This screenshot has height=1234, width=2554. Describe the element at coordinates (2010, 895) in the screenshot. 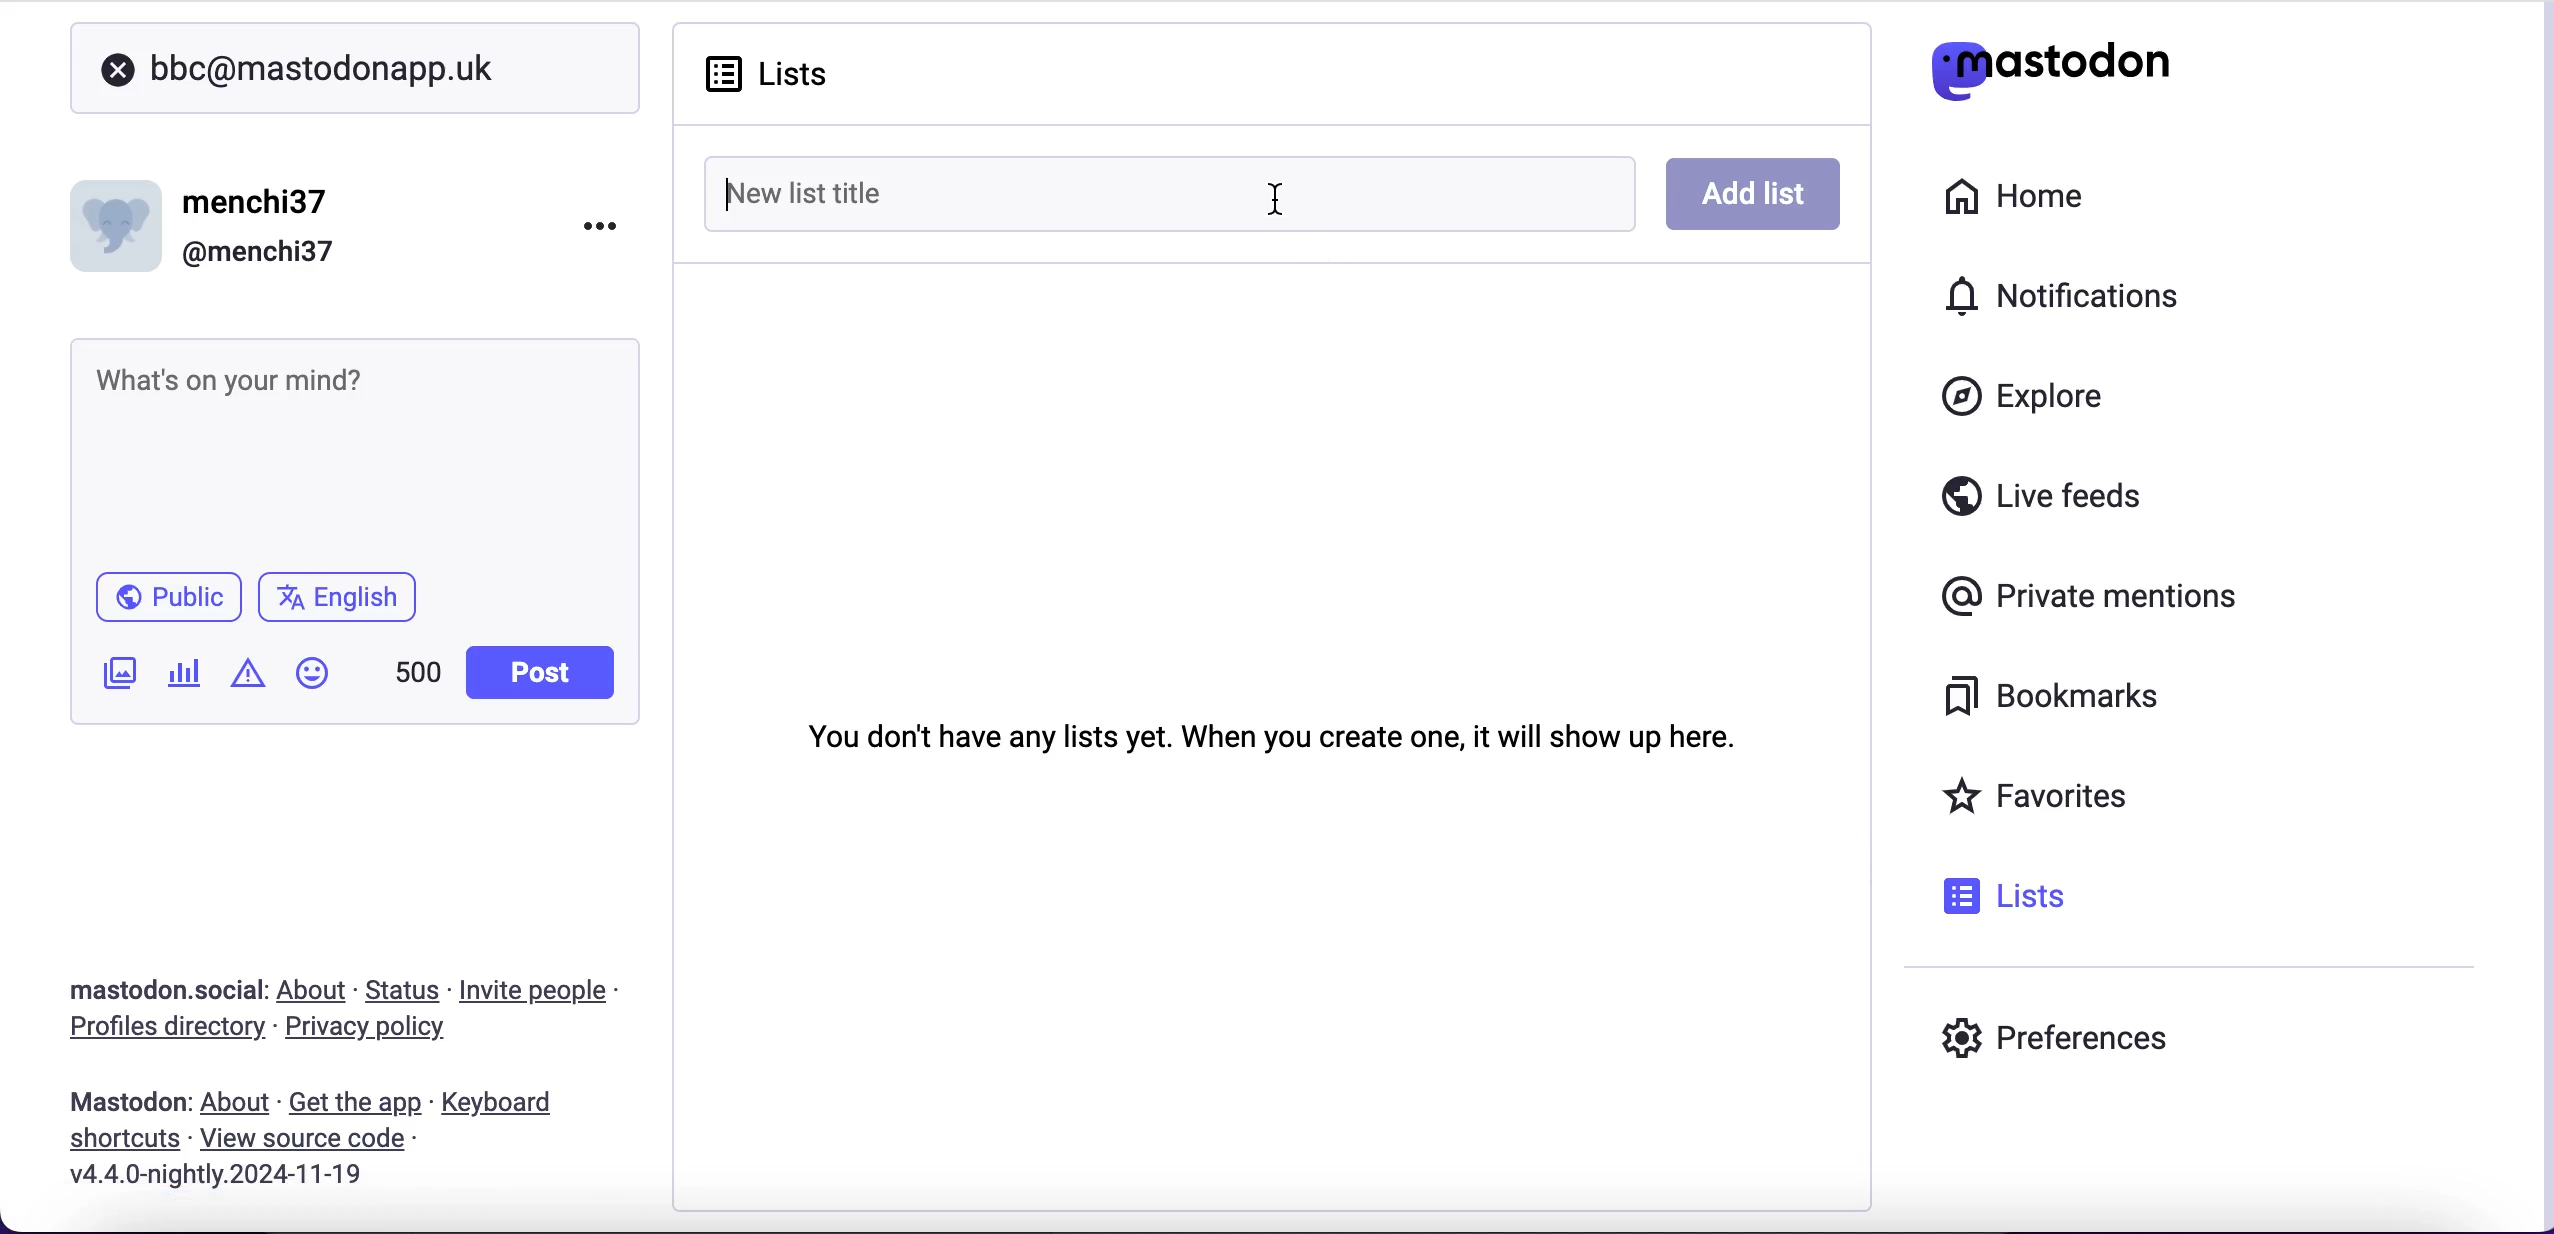

I see `lists` at that location.